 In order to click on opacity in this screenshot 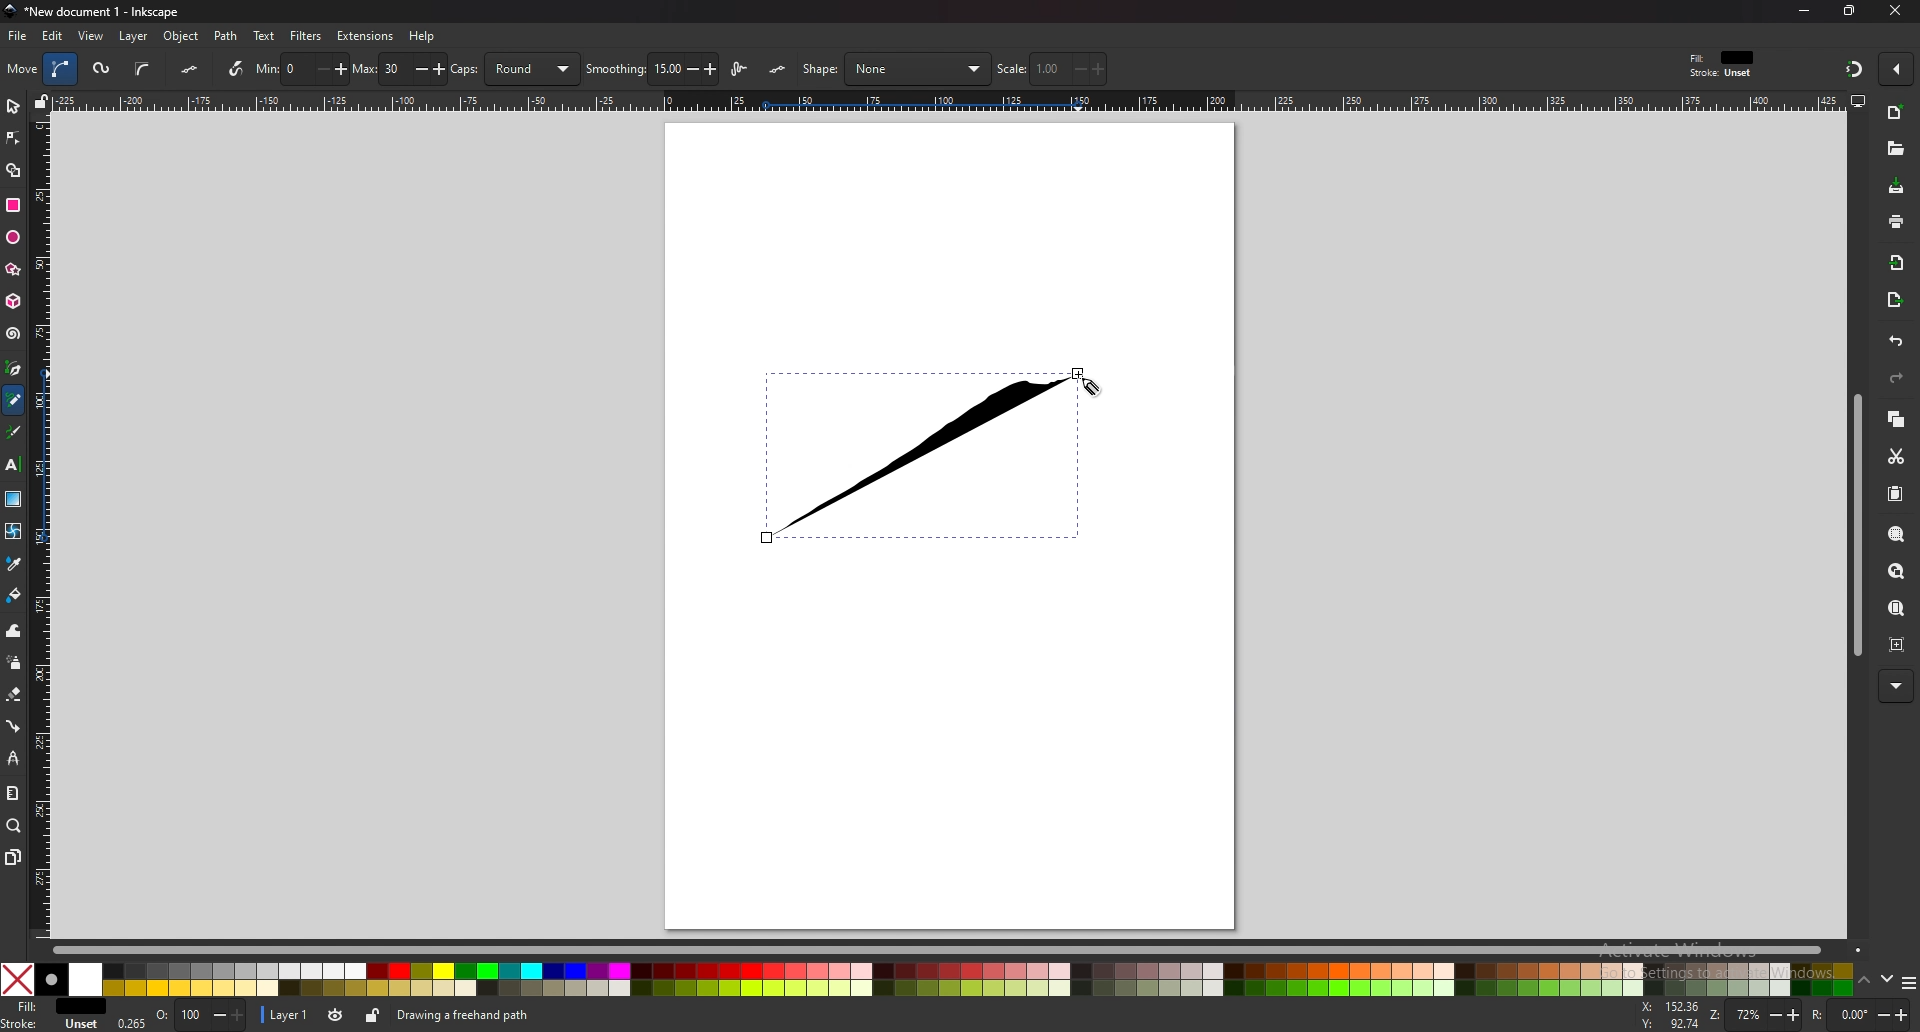, I will do `click(184, 1015)`.